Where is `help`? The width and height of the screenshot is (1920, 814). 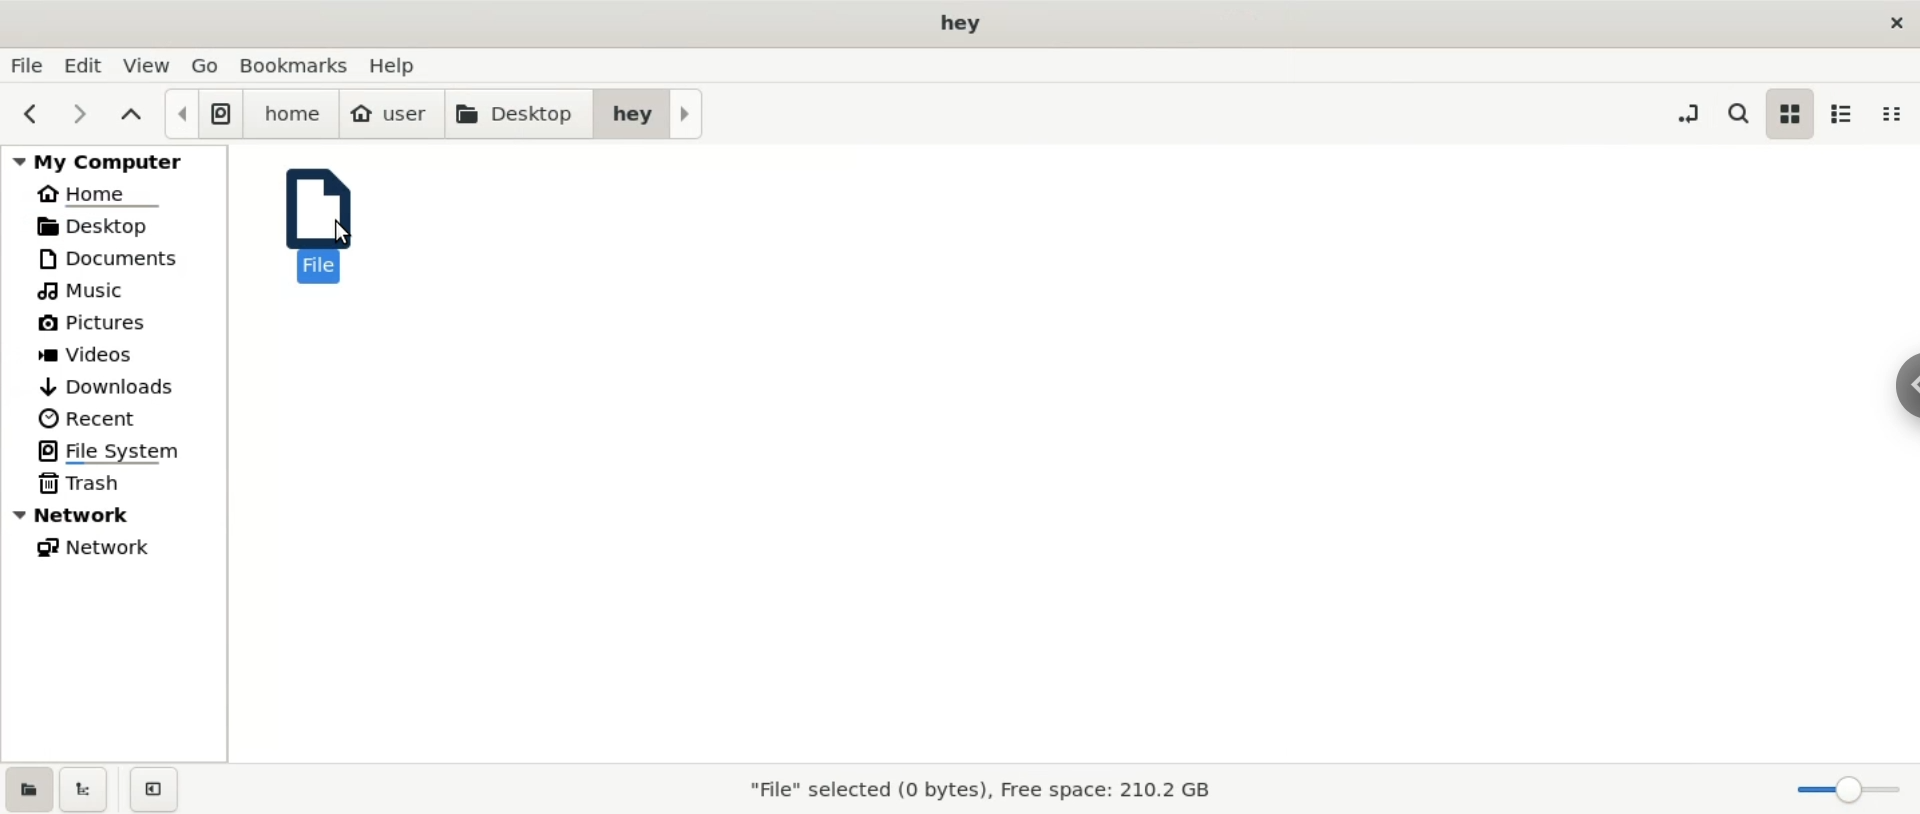 help is located at coordinates (402, 65).